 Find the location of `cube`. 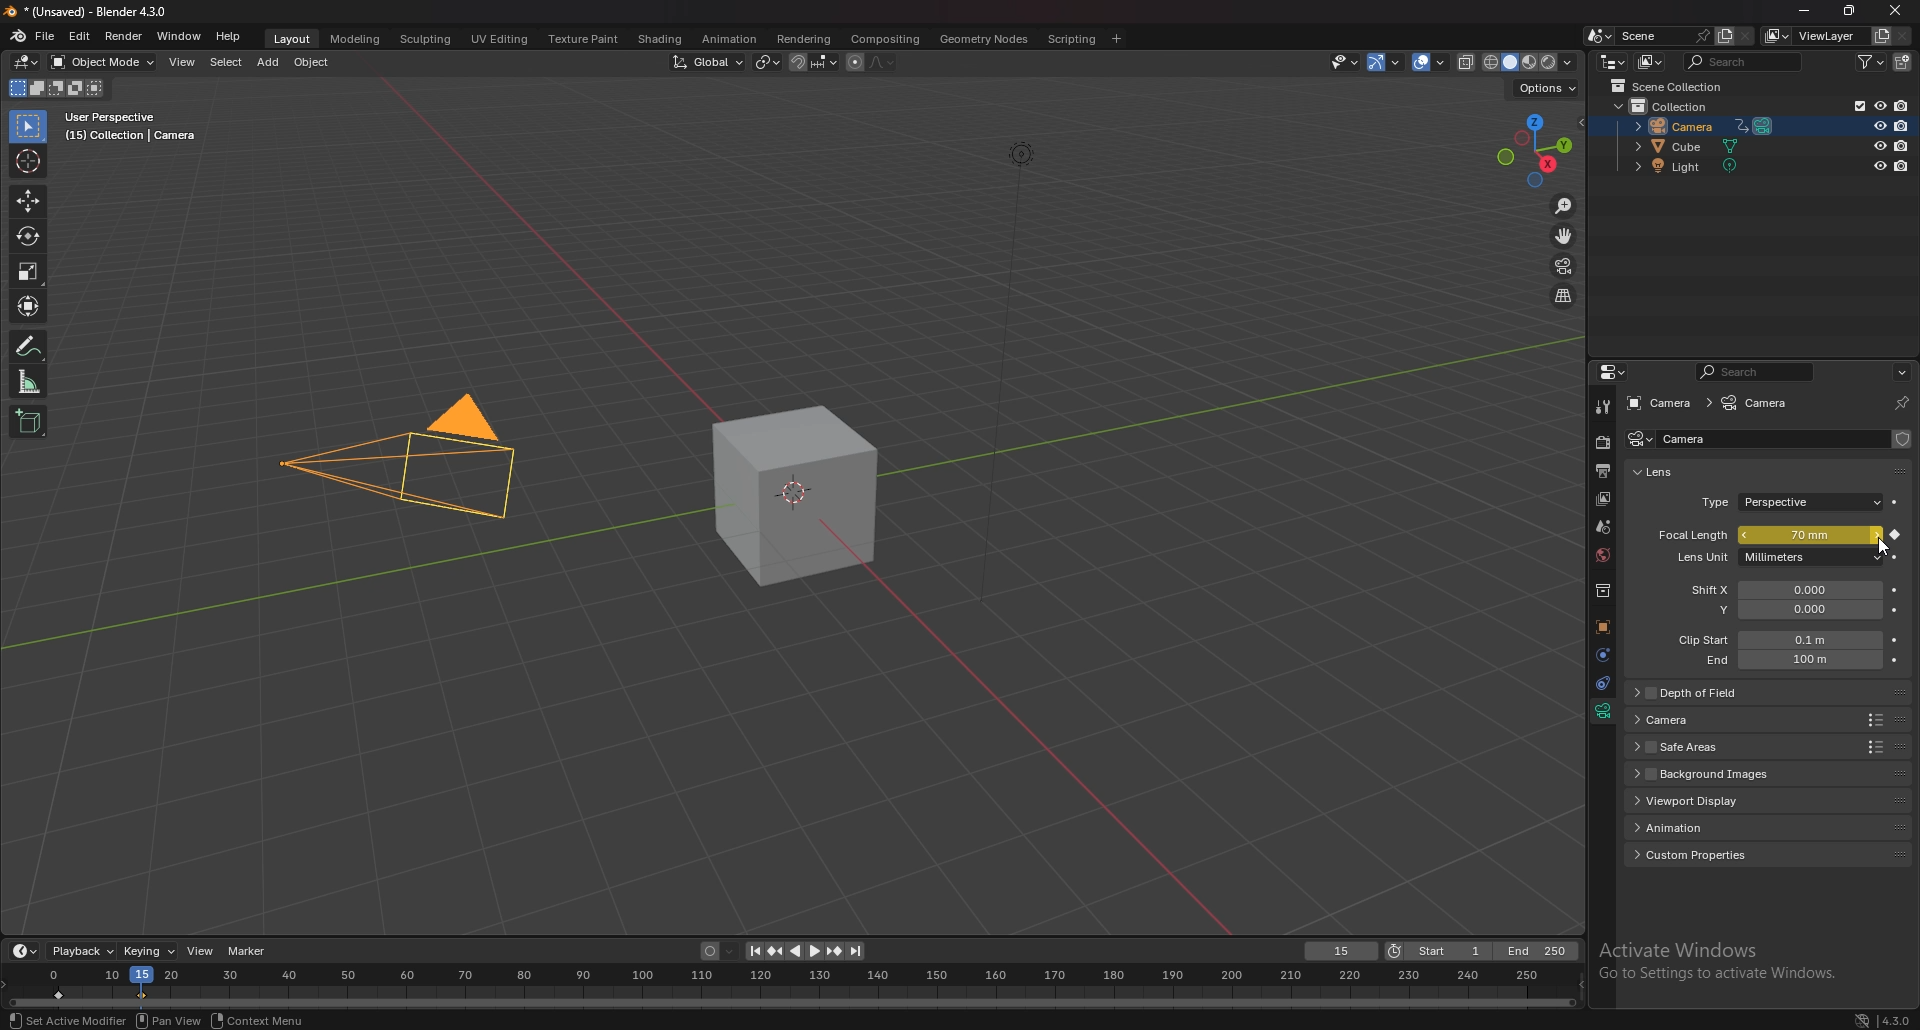

cube is located at coordinates (792, 496).